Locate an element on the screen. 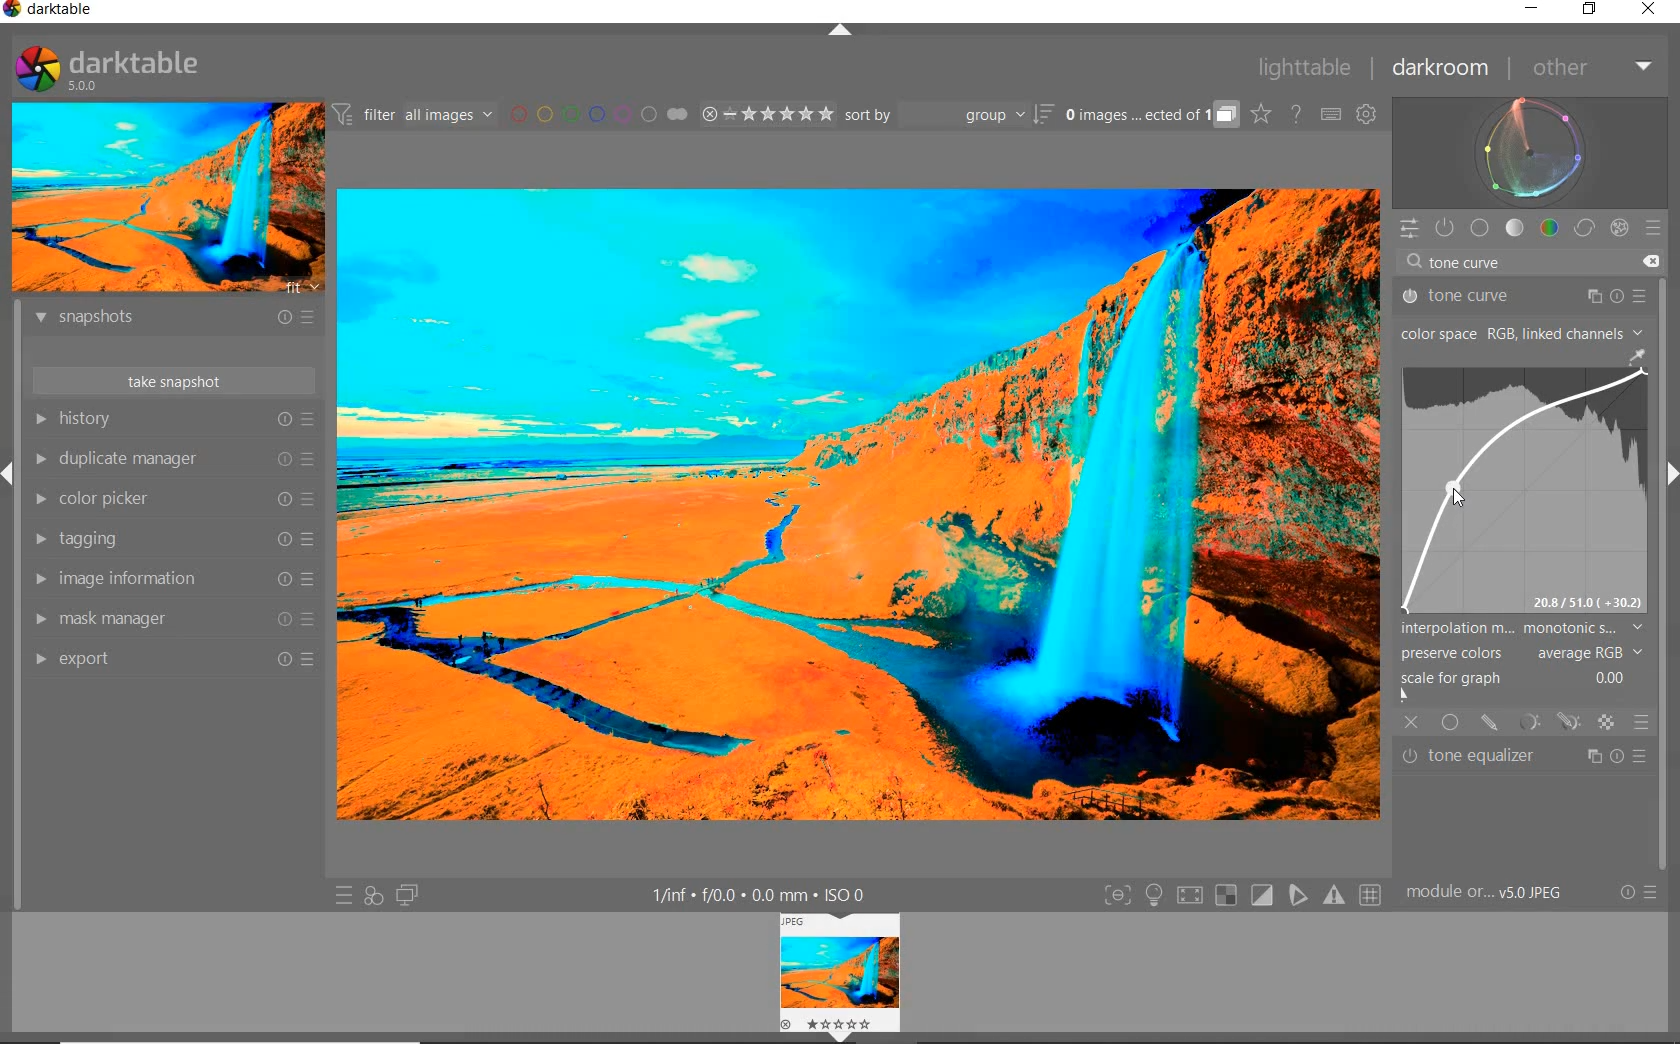  INTERPOLATION is located at coordinates (1523, 630).